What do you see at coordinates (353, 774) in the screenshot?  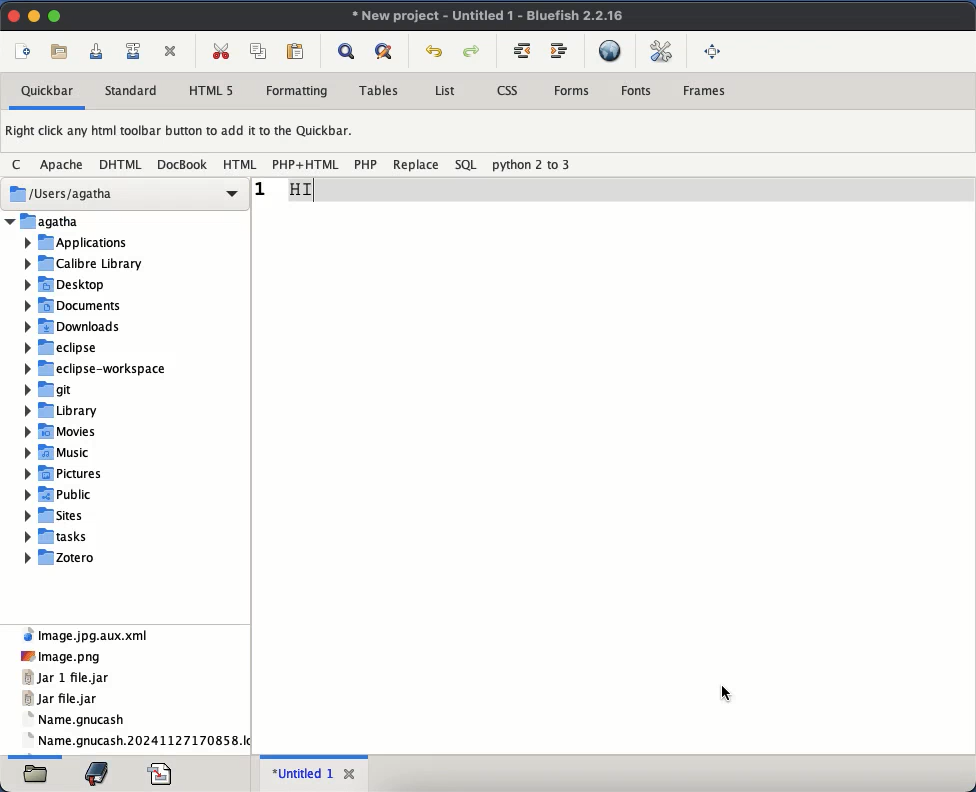 I see `close` at bounding box center [353, 774].